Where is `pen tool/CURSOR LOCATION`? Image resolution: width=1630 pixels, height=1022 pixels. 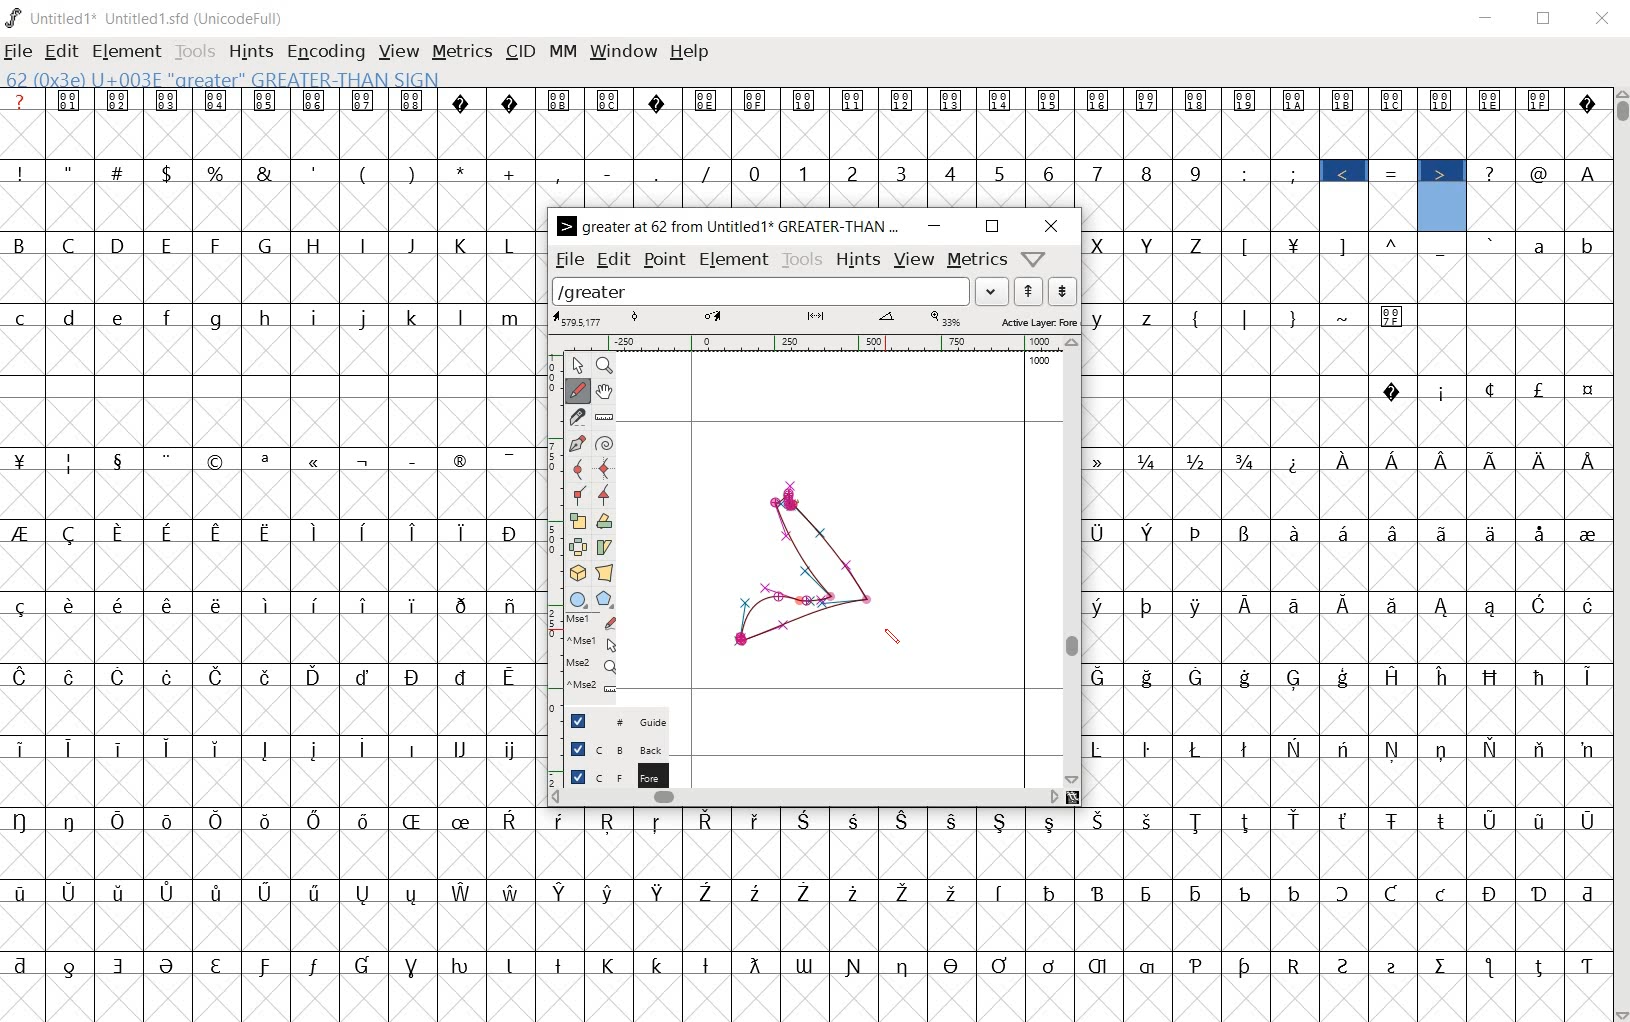
pen tool/CURSOR LOCATION is located at coordinates (894, 637).